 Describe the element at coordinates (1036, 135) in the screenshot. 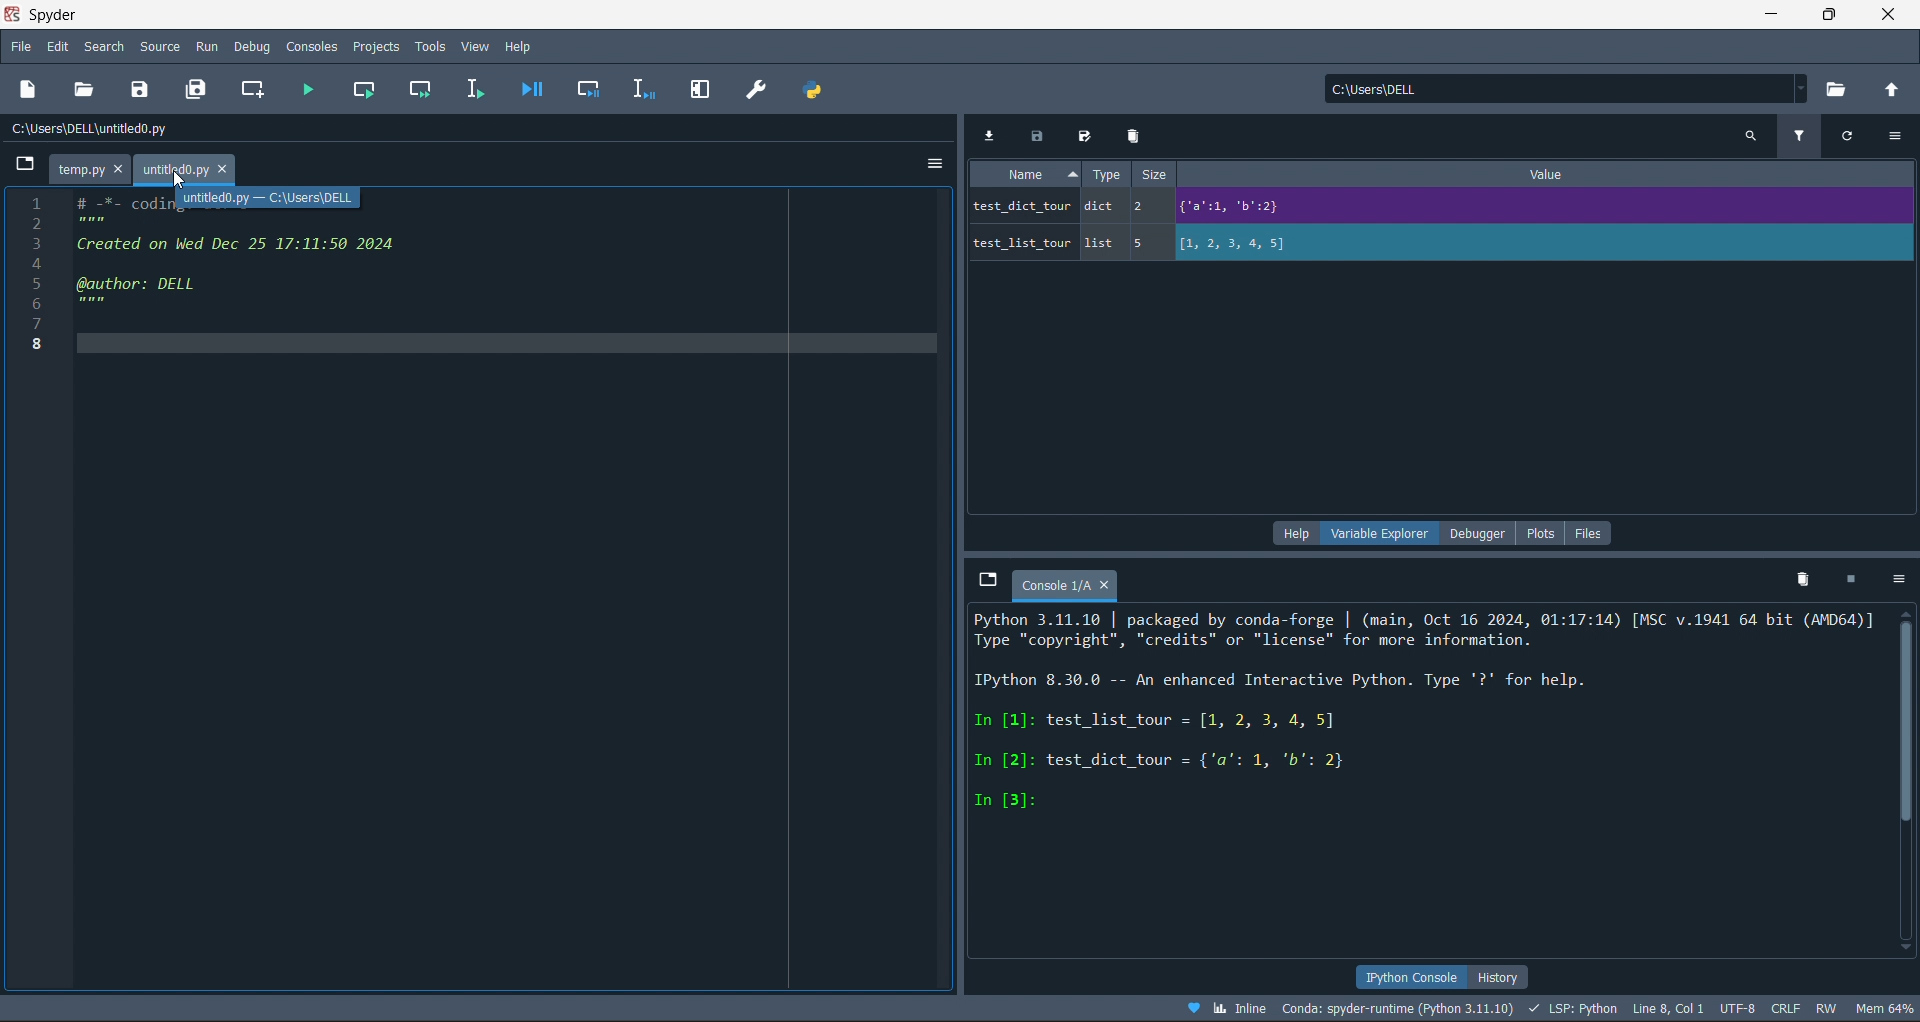

I see `save` at that location.